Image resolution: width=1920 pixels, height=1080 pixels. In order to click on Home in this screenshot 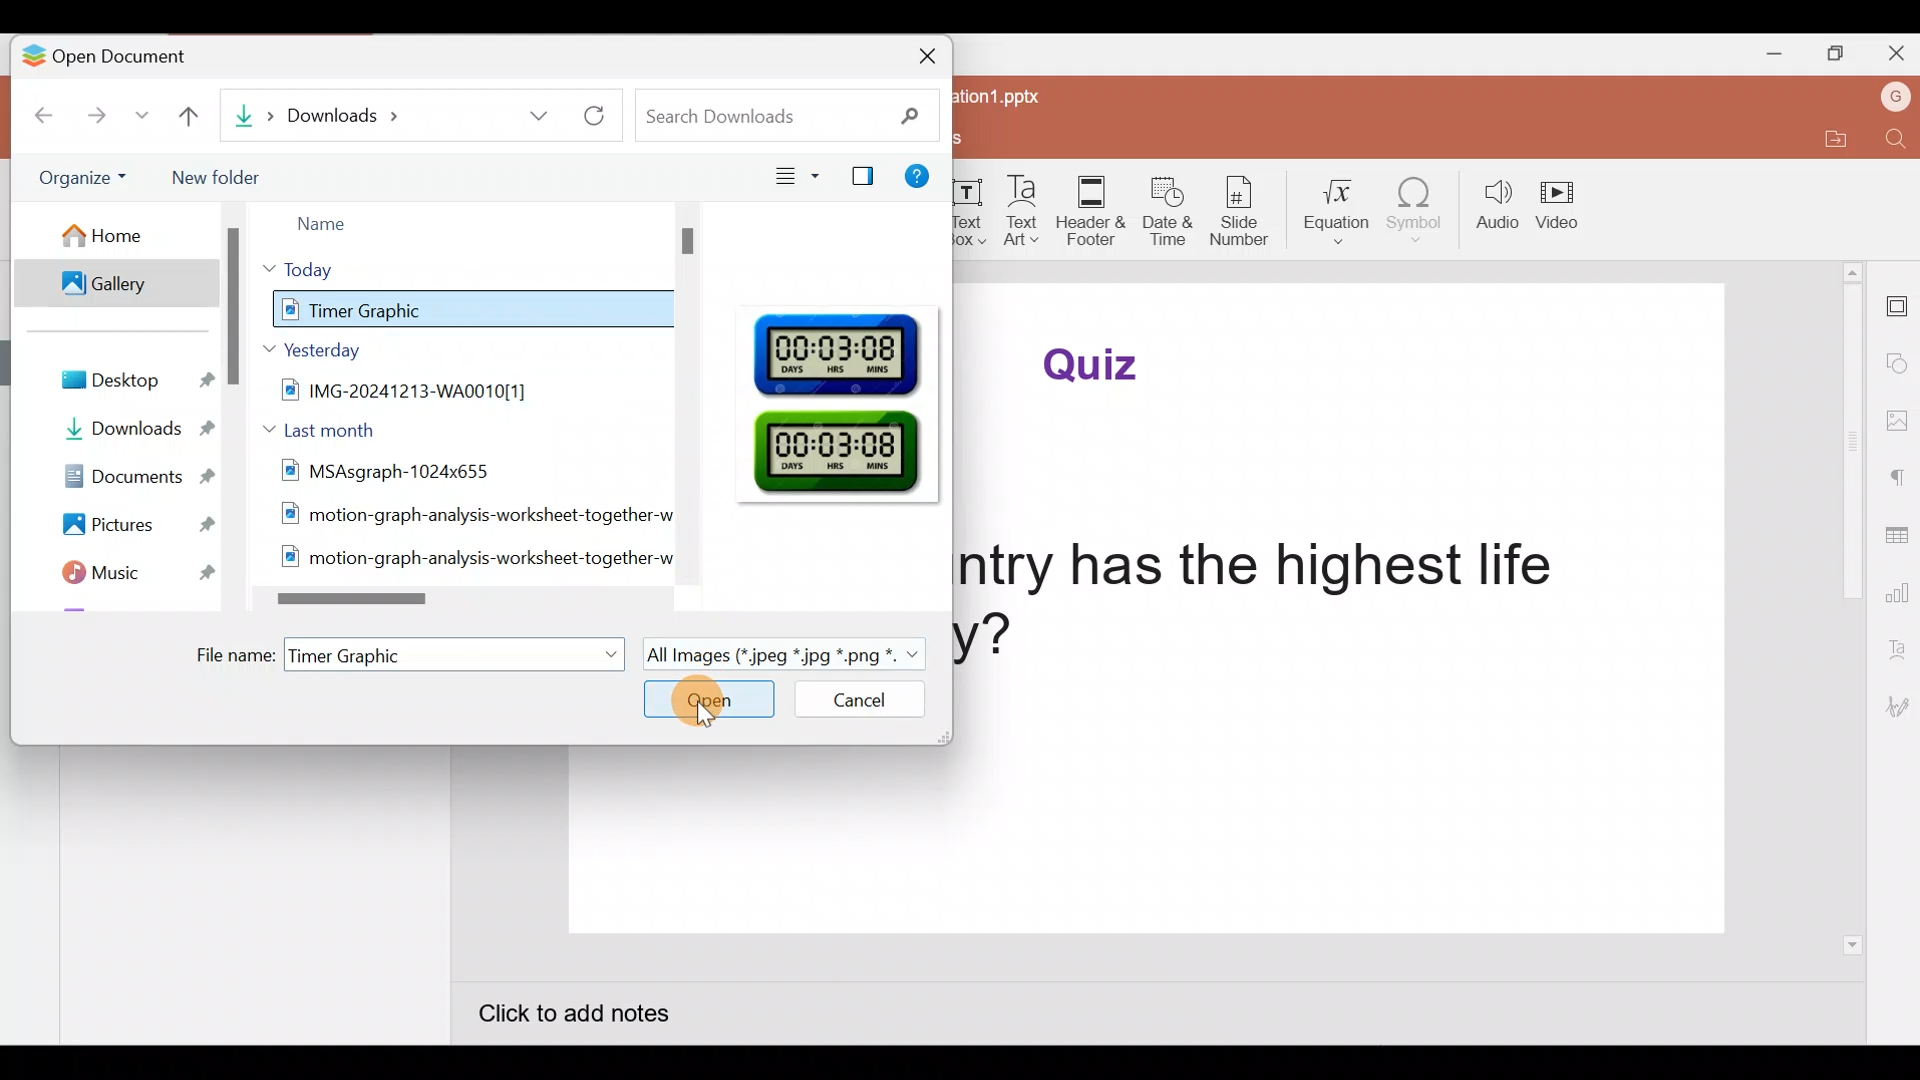, I will do `click(120, 229)`.